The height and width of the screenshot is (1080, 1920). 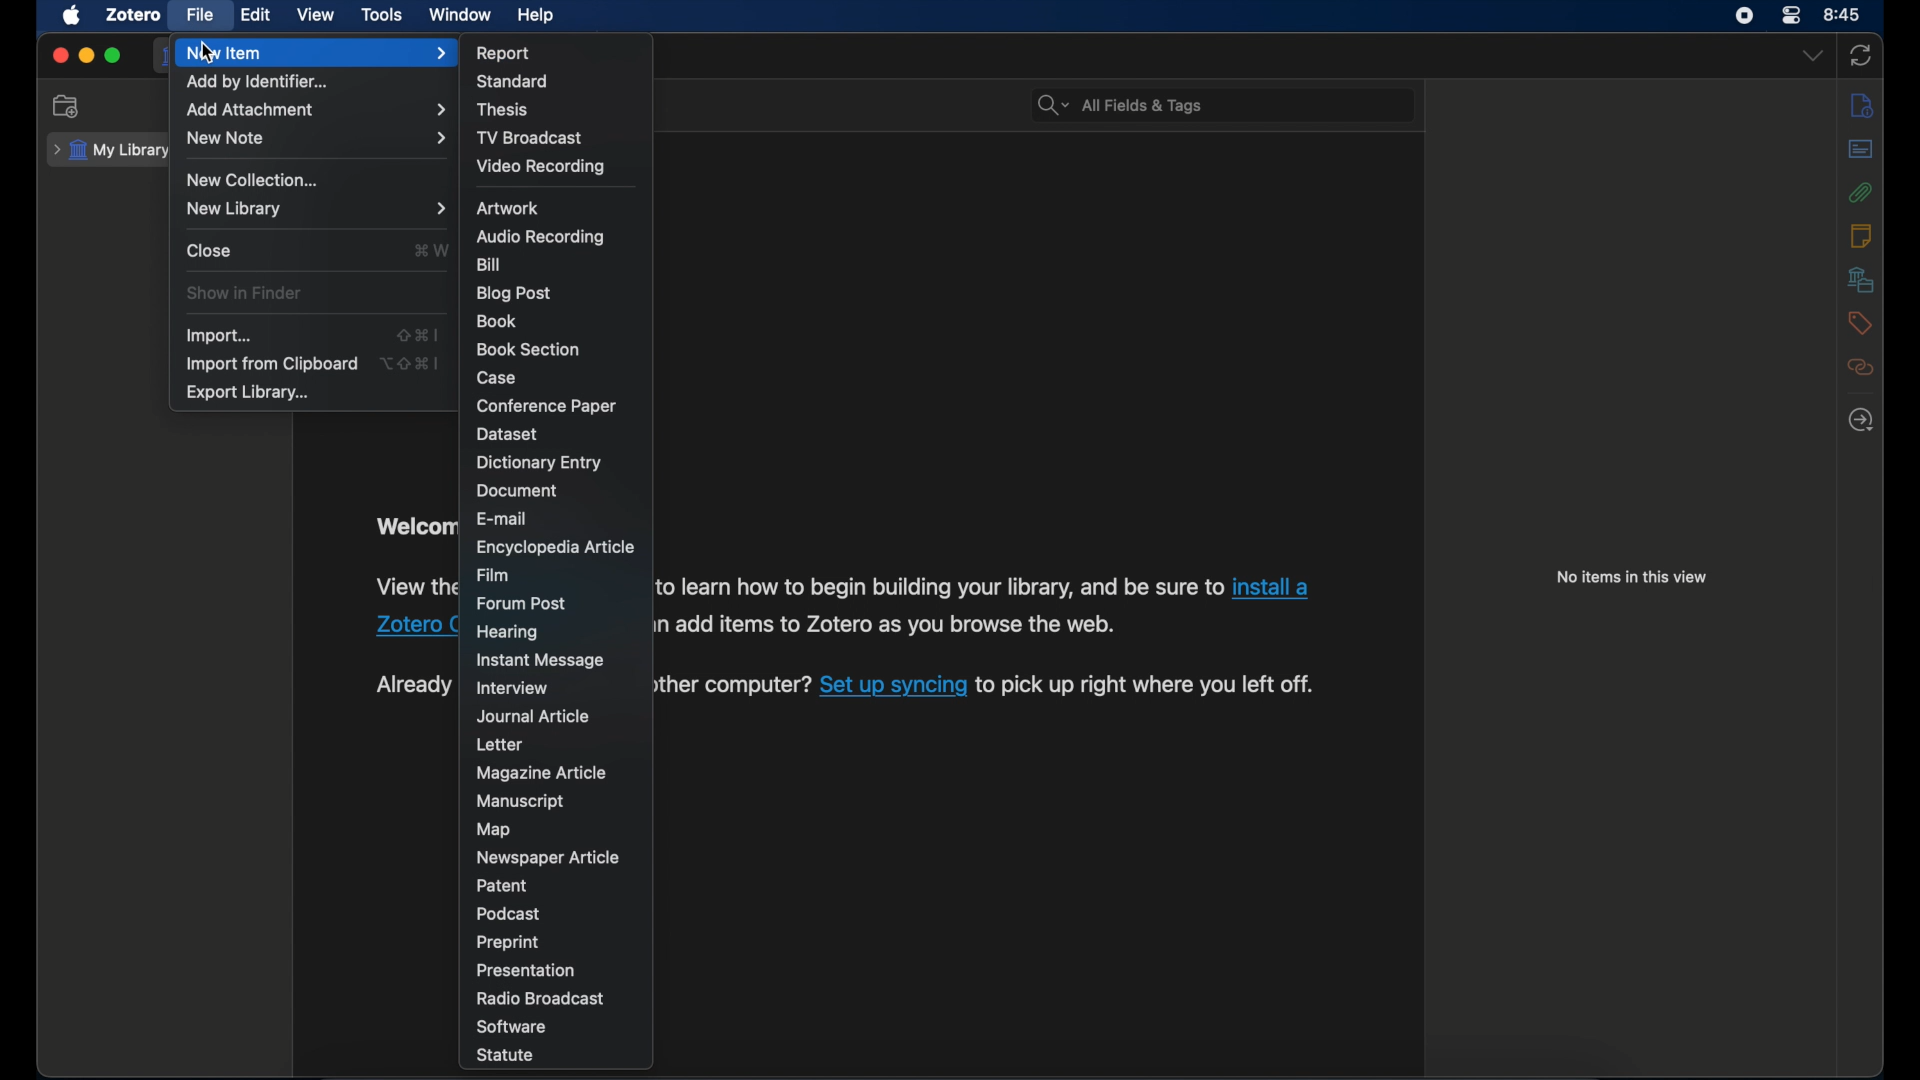 What do you see at coordinates (1744, 16) in the screenshot?
I see `control center` at bounding box center [1744, 16].